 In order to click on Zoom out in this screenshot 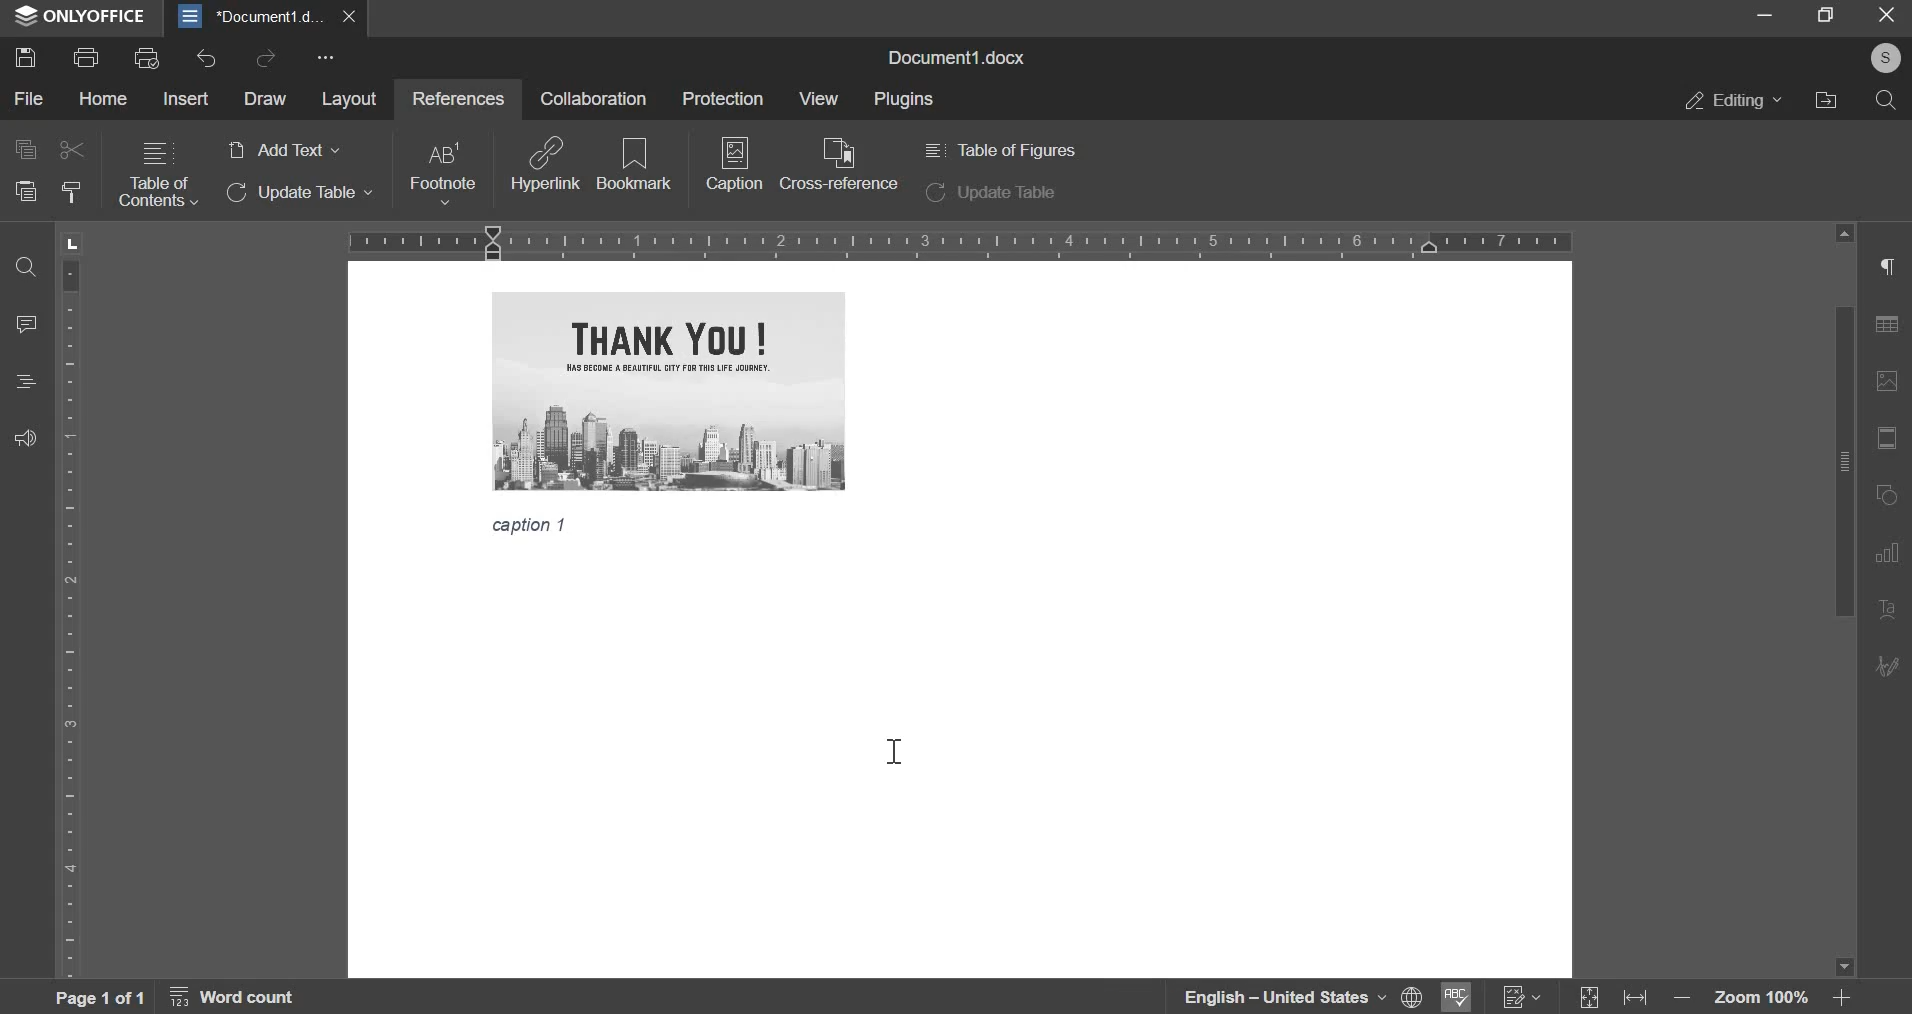, I will do `click(1687, 1002)`.